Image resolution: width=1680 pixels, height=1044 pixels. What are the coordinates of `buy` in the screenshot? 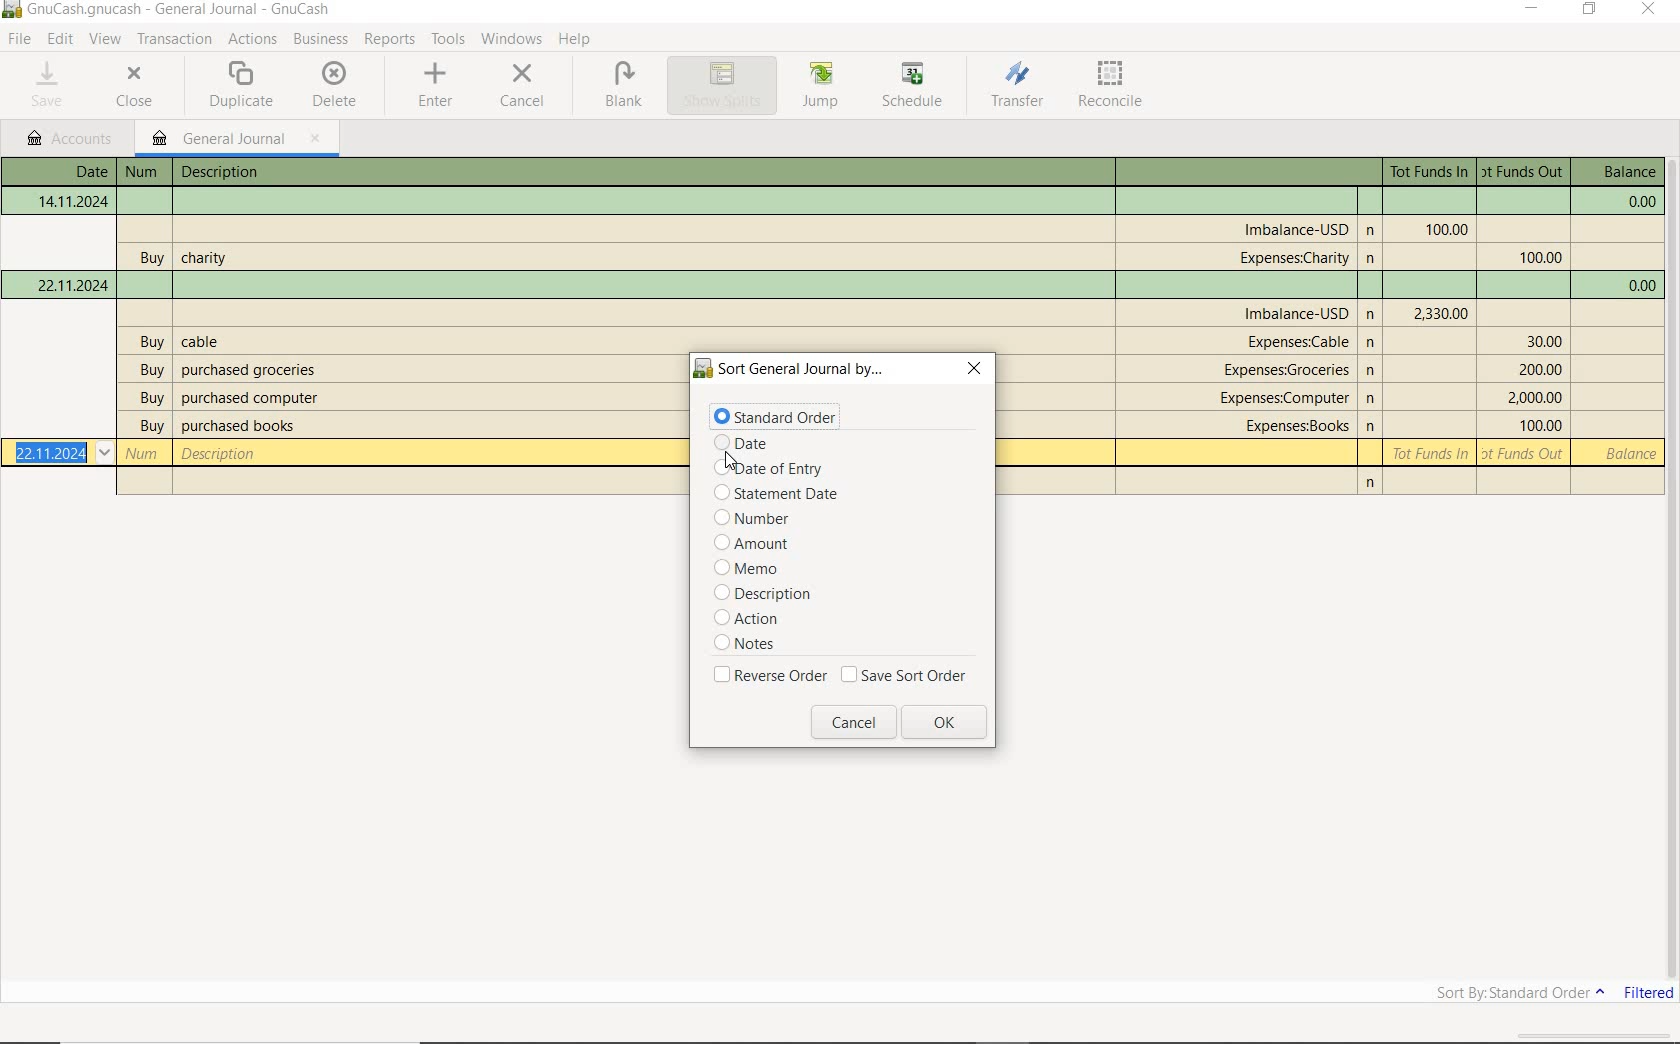 It's located at (151, 427).